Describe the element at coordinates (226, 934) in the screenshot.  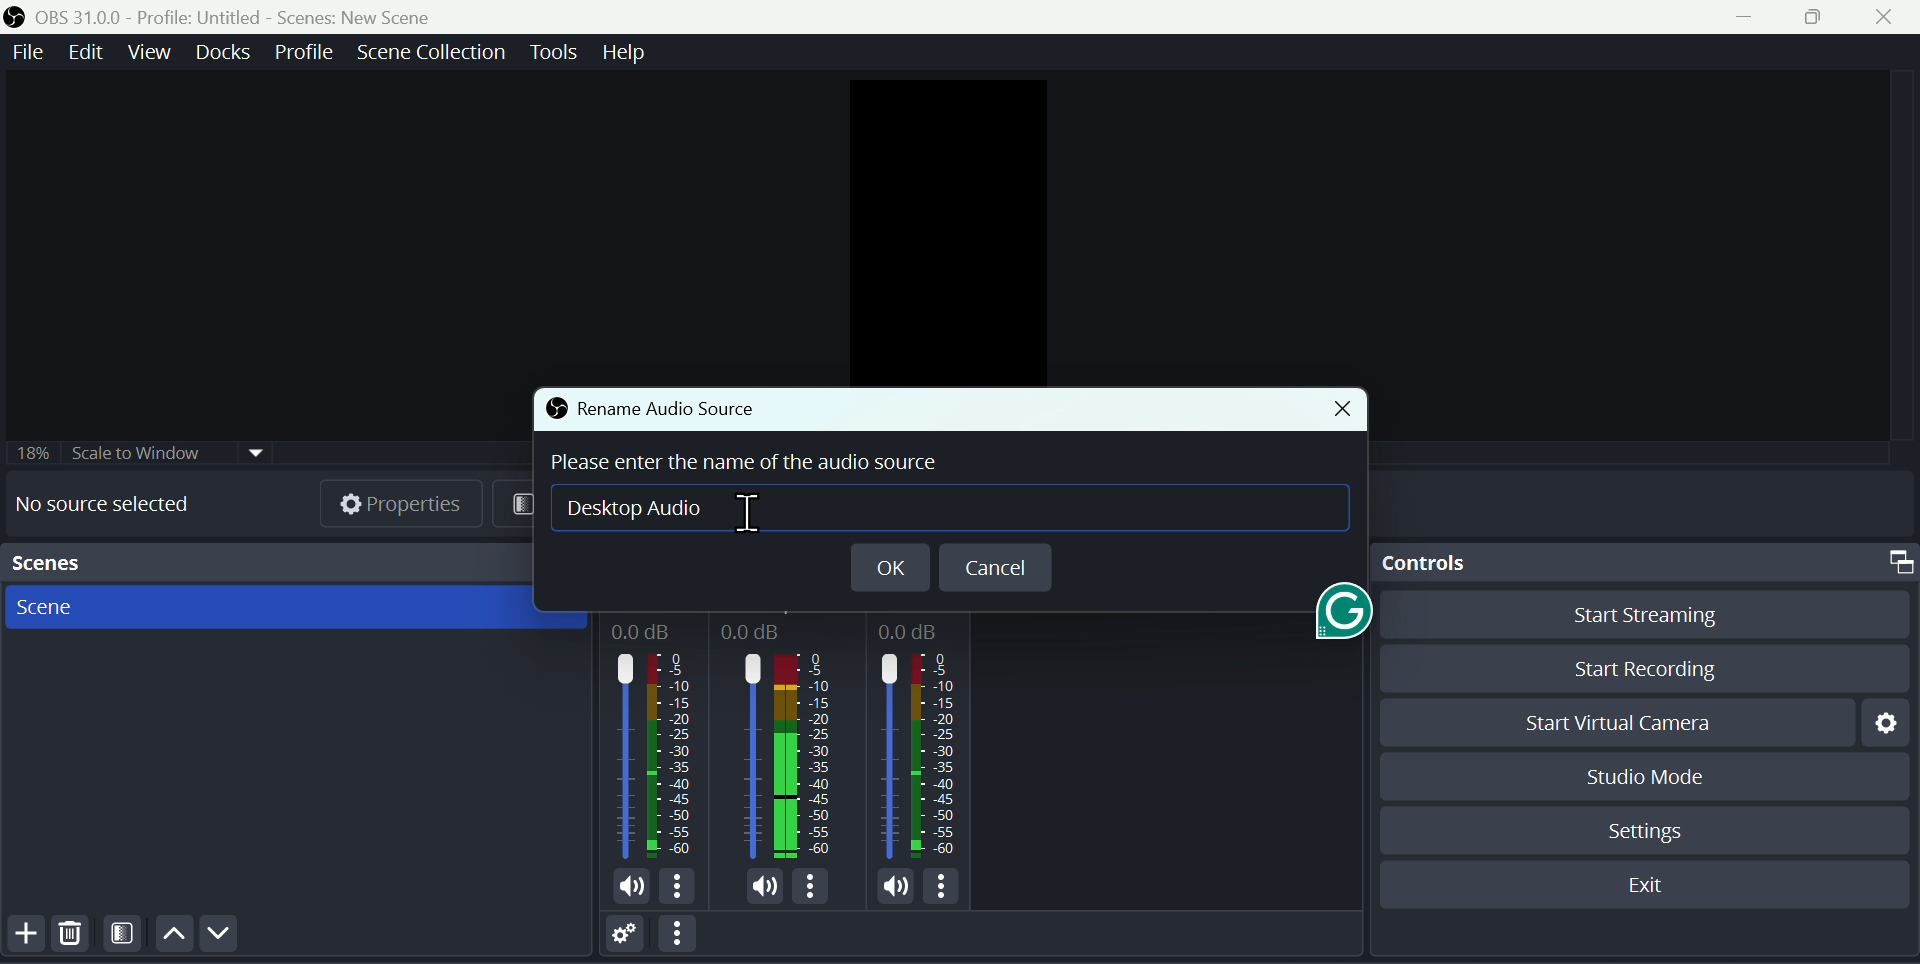
I see `Down` at that location.